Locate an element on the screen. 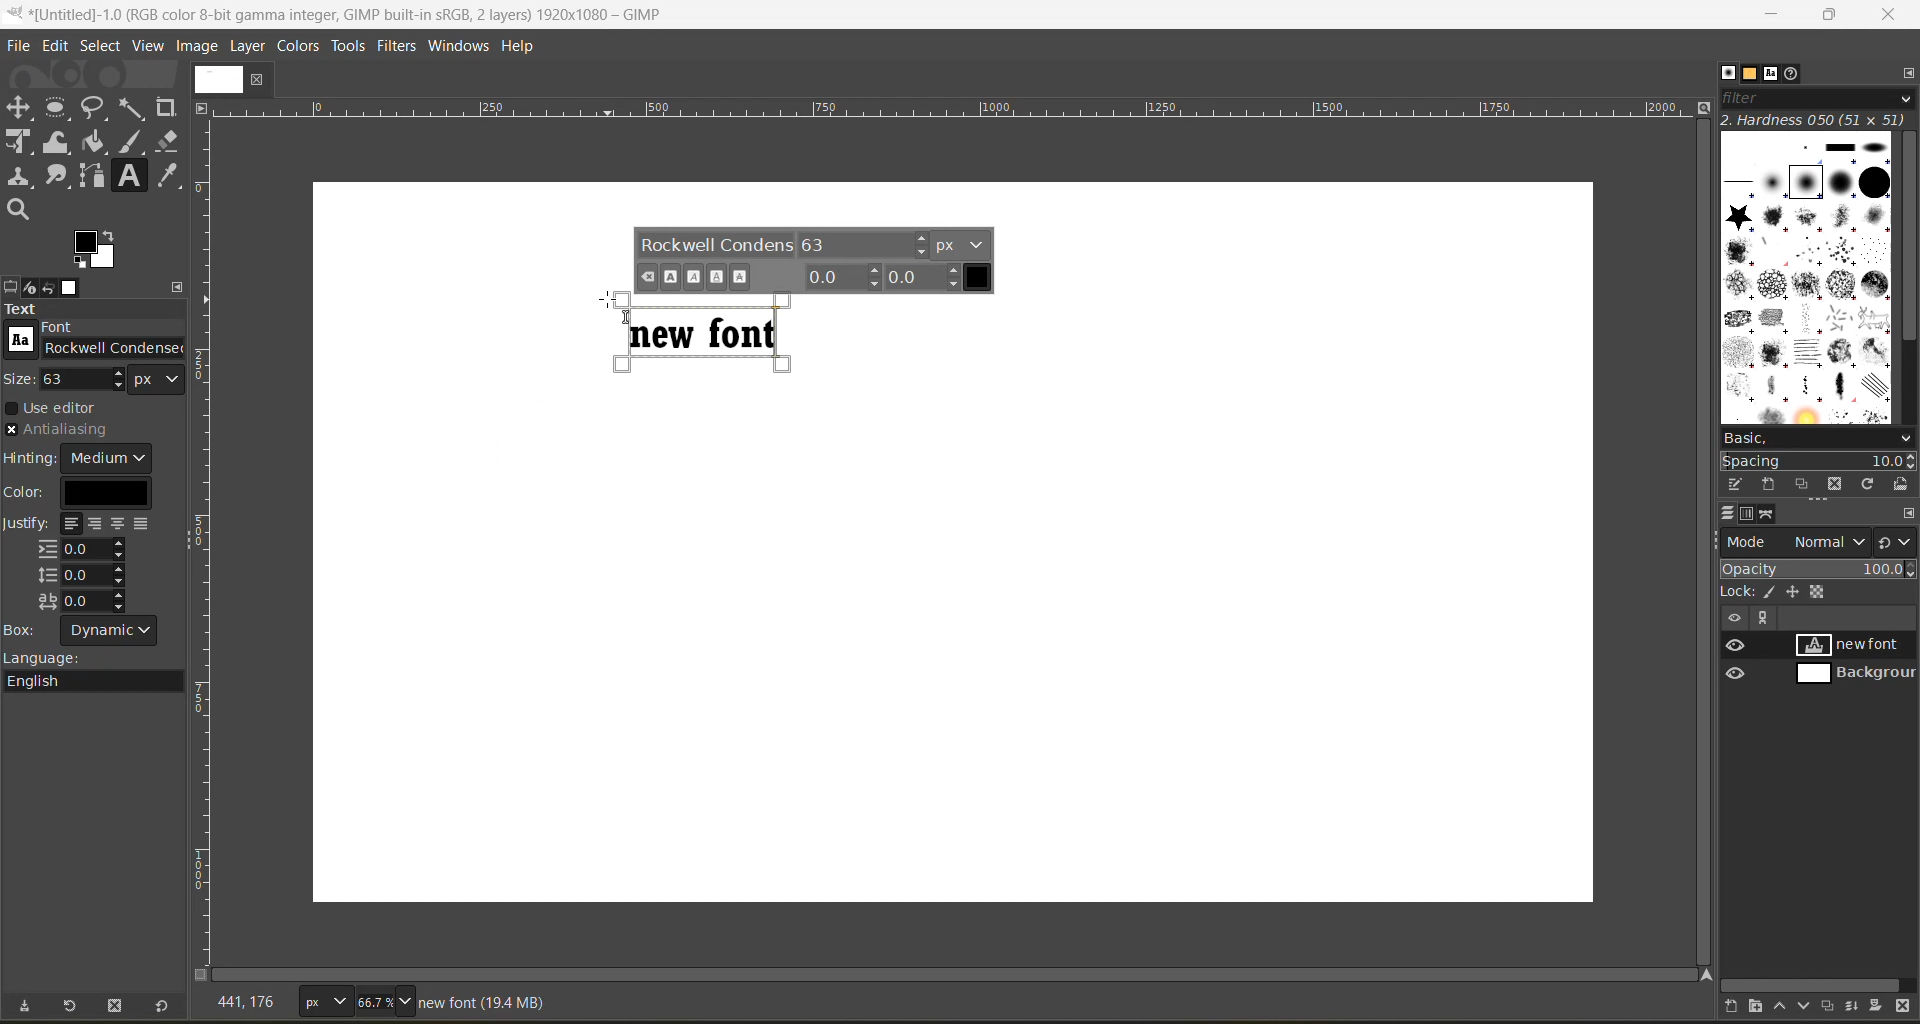 The width and height of the screenshot is (1920, 1024). delete this layer is located at coordinates (1903, 1007).